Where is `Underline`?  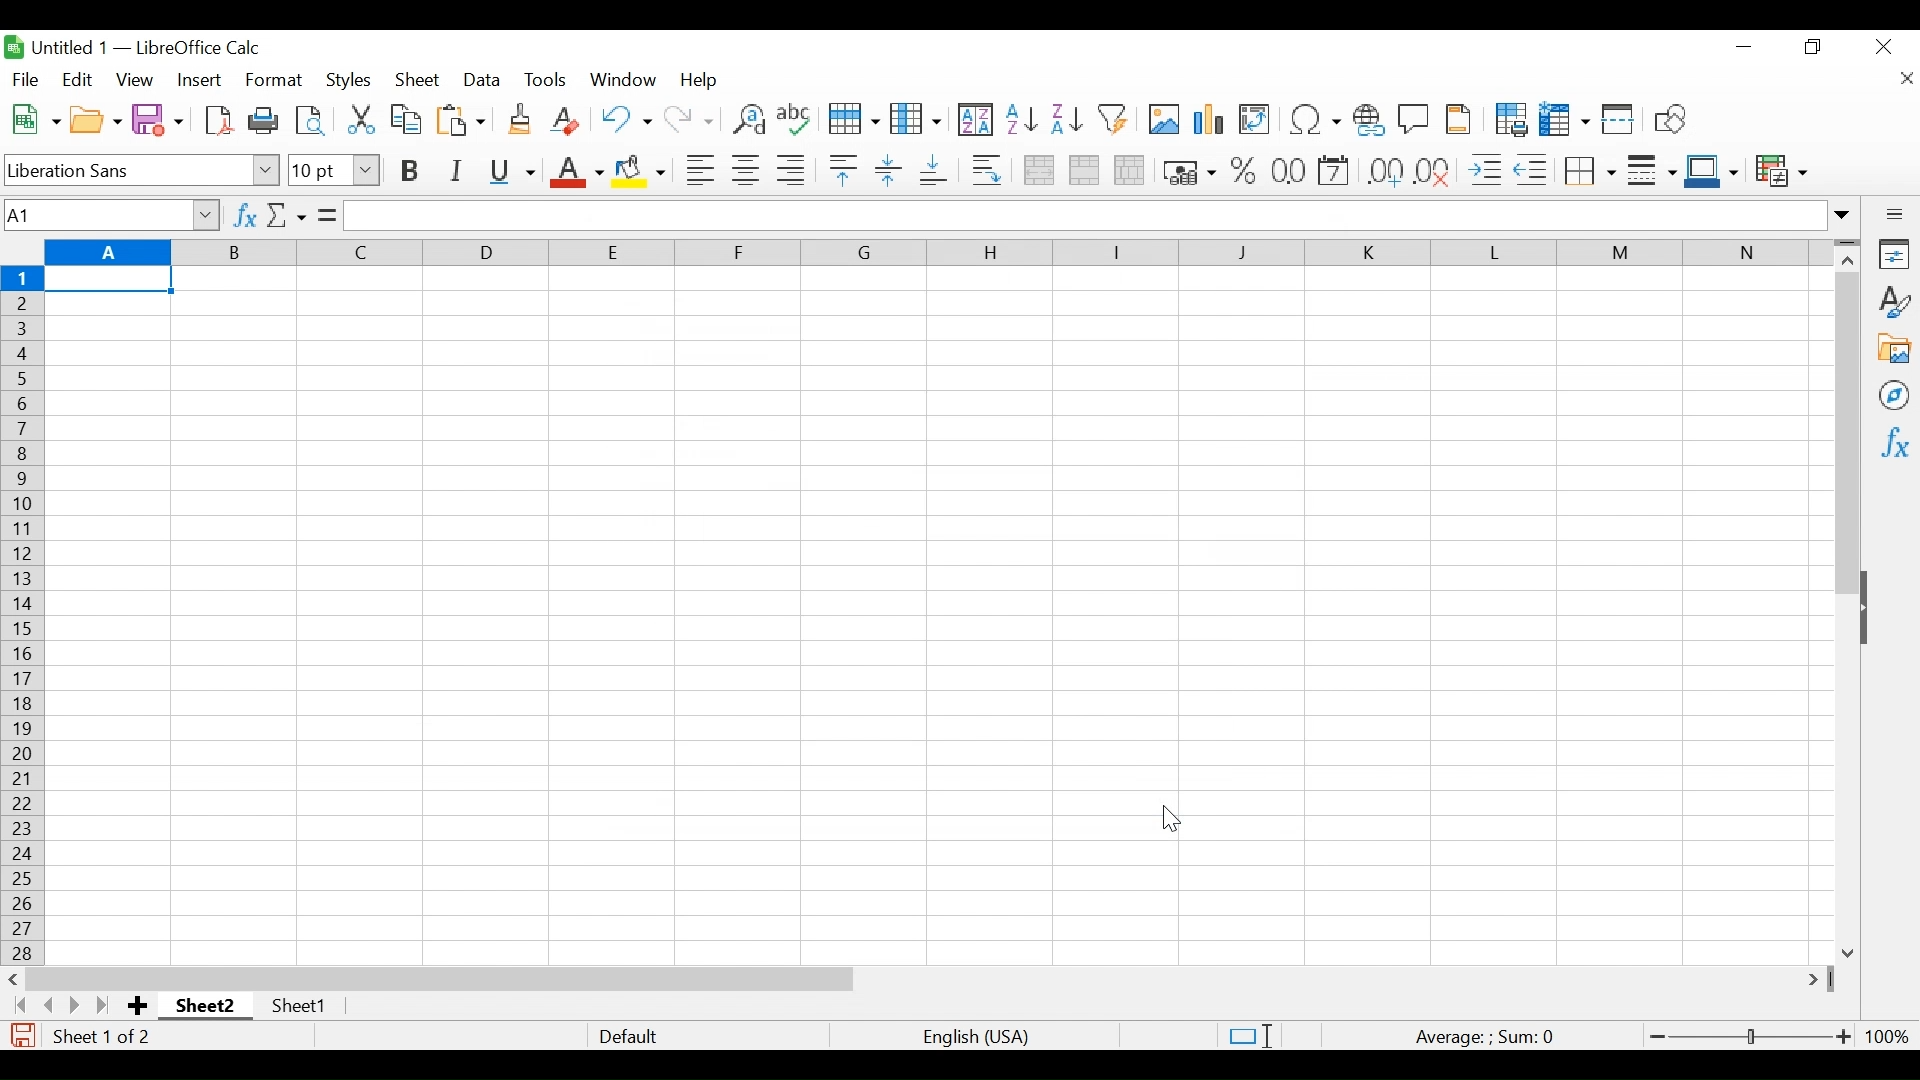
Underline is located at coordinates (512, 172).